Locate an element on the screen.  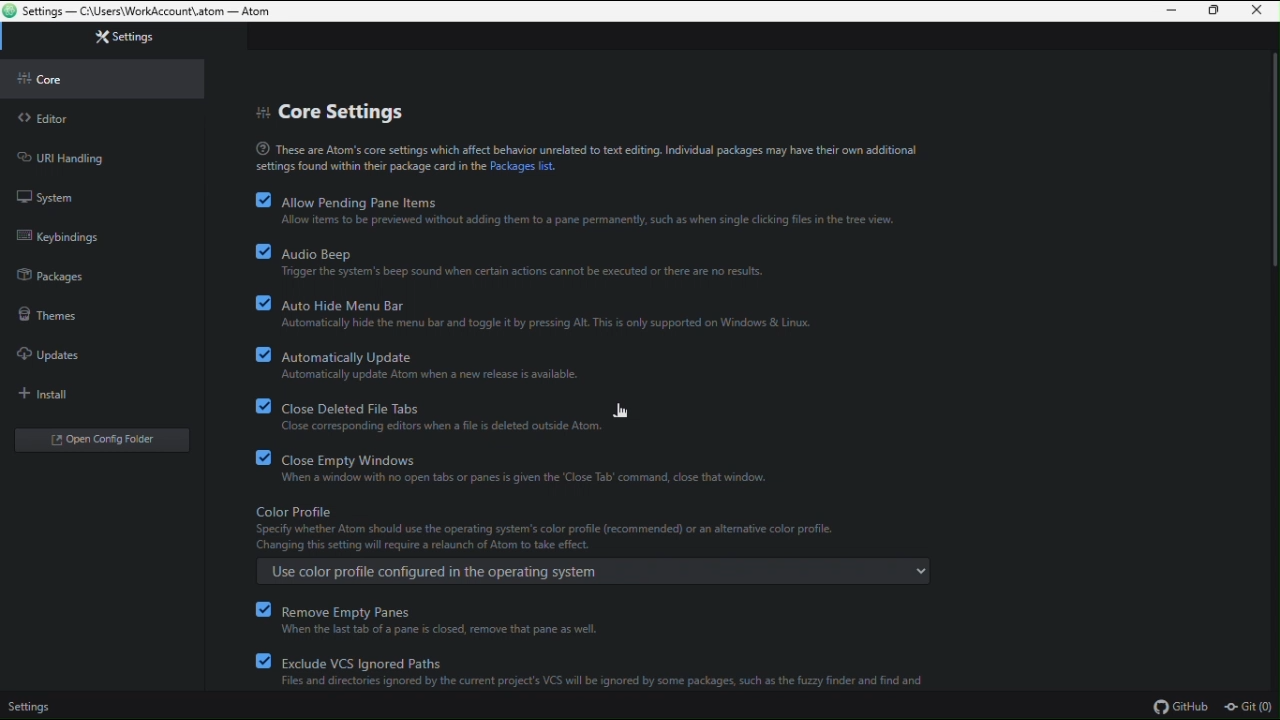
minimize is located at coordinates (1175, 11).